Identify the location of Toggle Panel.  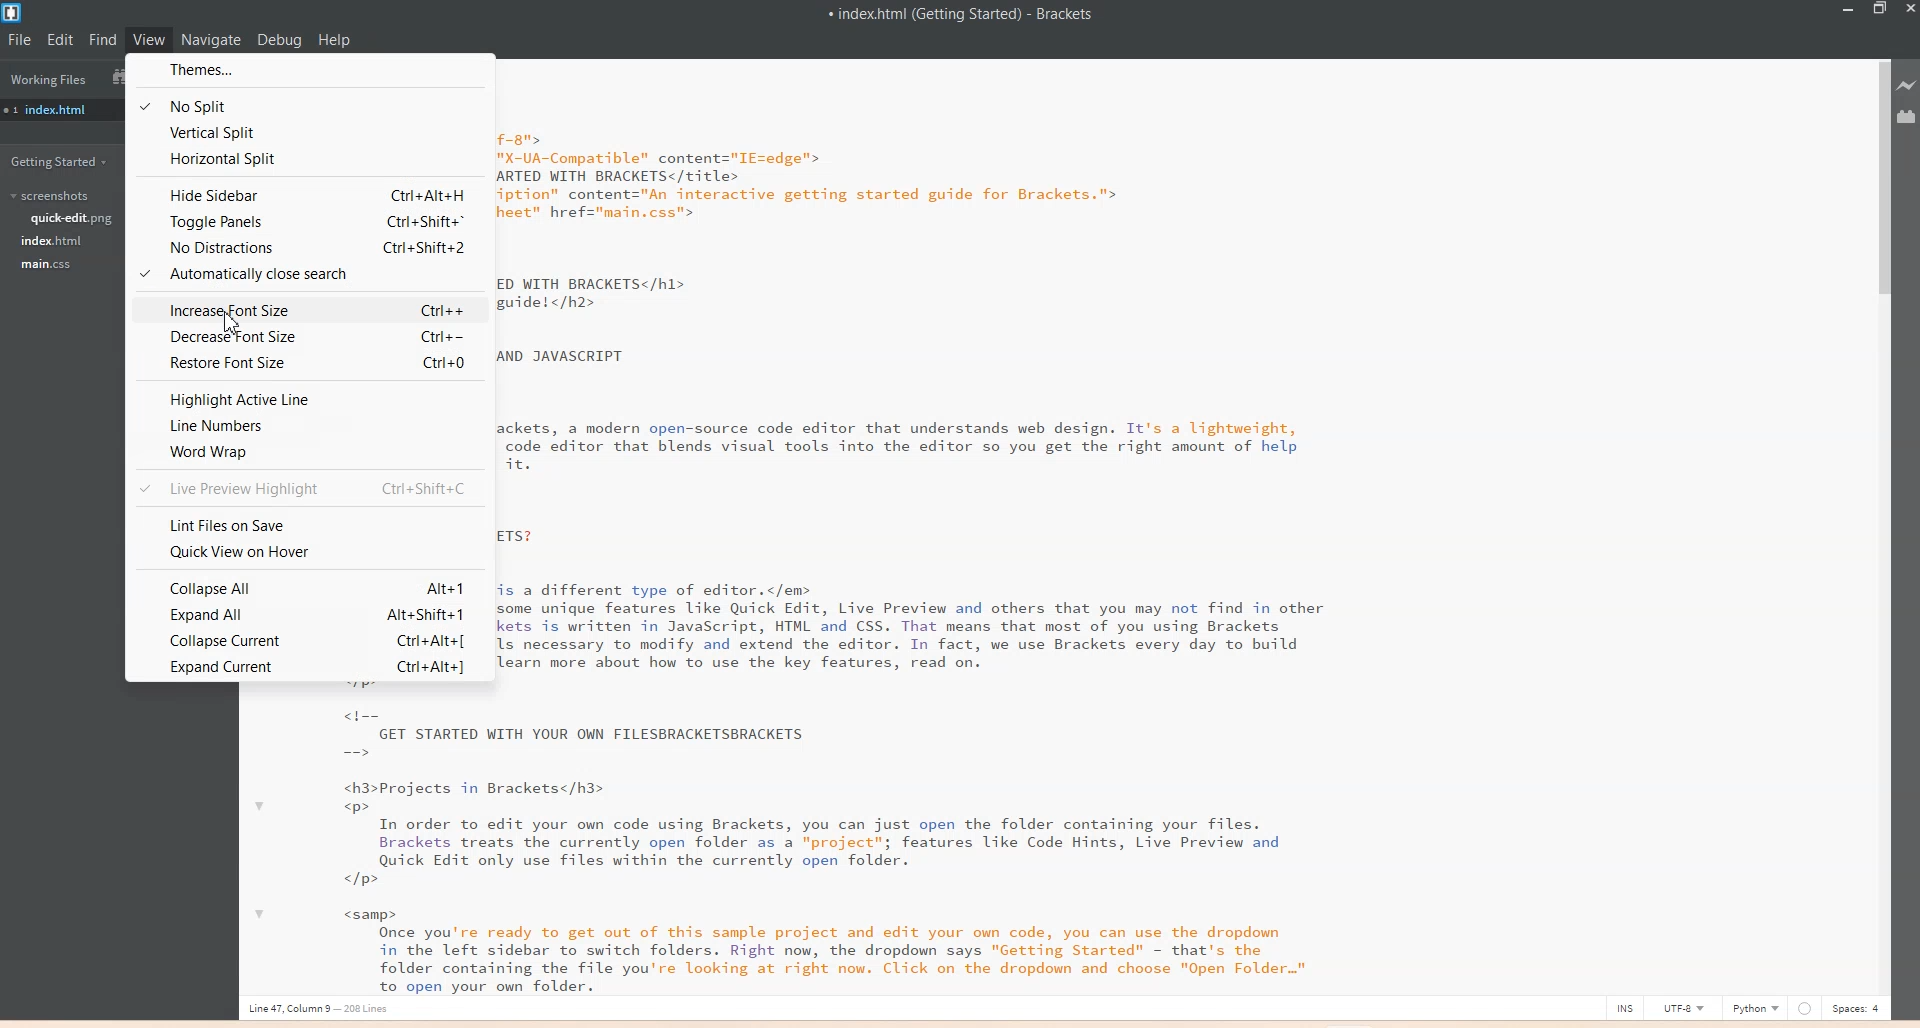
(308, 222).